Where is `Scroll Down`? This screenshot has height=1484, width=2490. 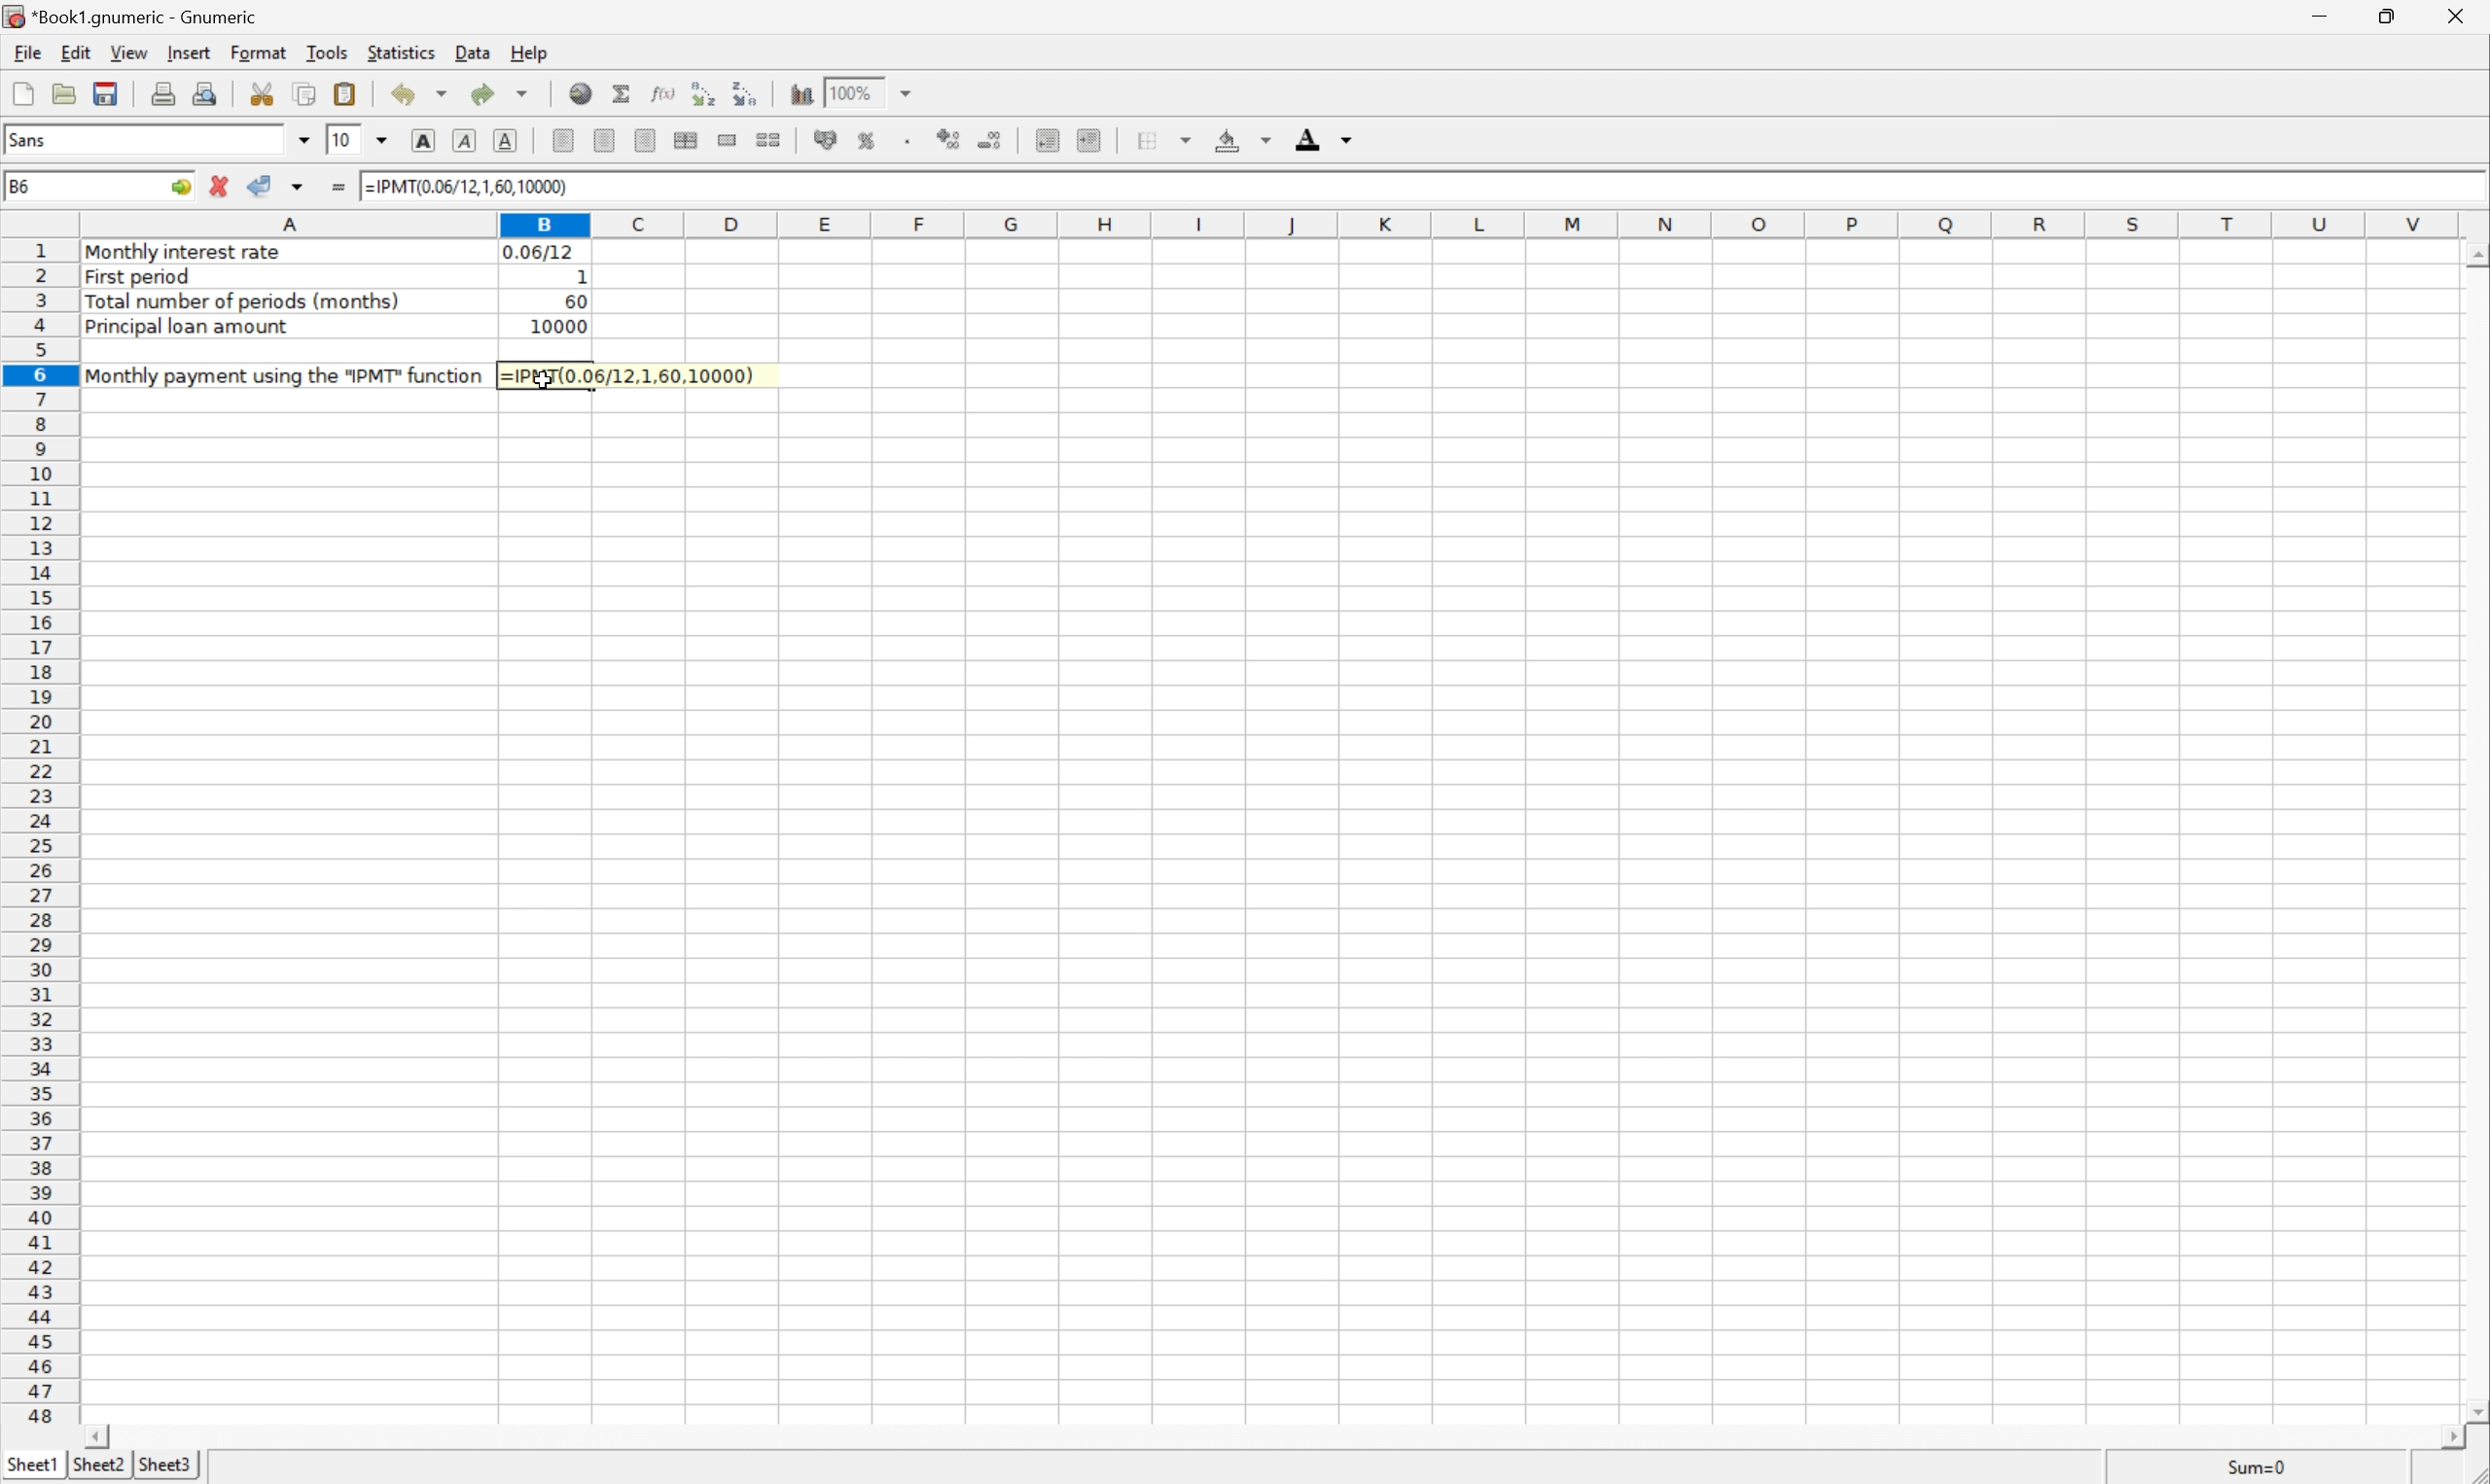 Scroll Down is located at coordinates (2474, 1410).